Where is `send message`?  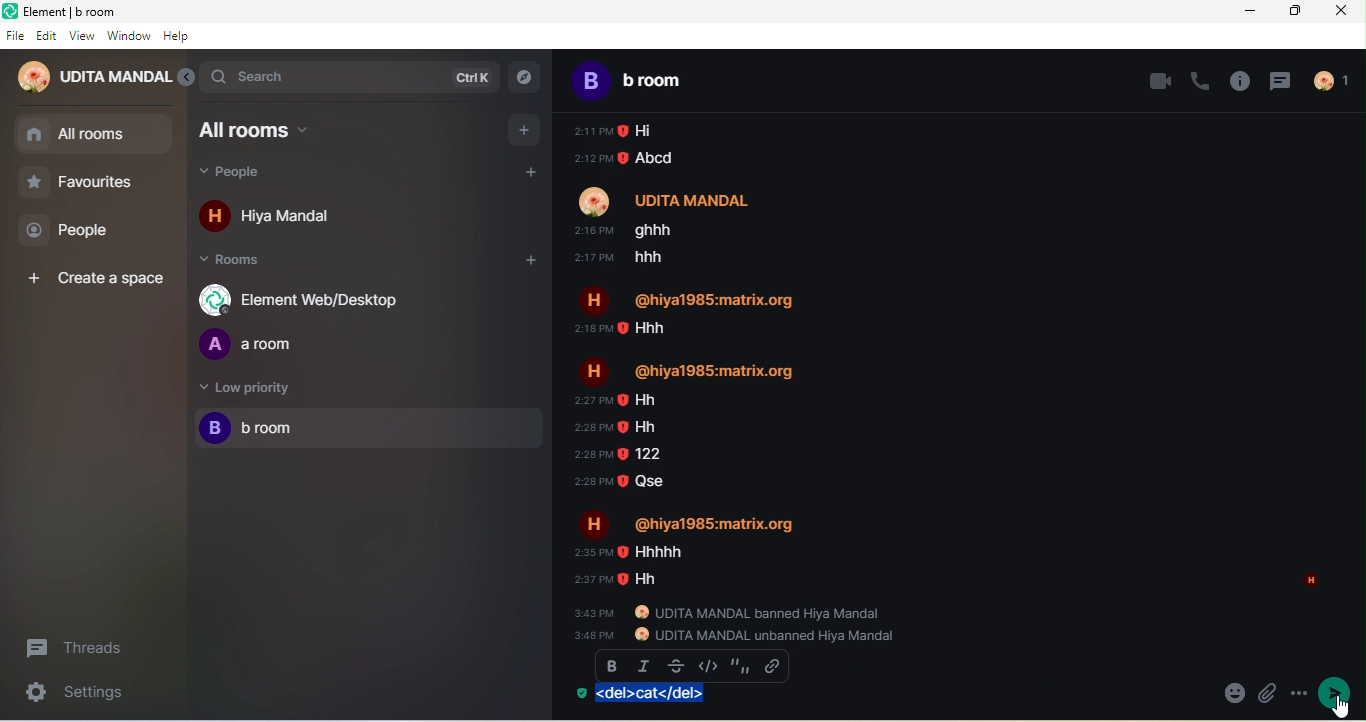
send message is located at coordinates (1337, 694).